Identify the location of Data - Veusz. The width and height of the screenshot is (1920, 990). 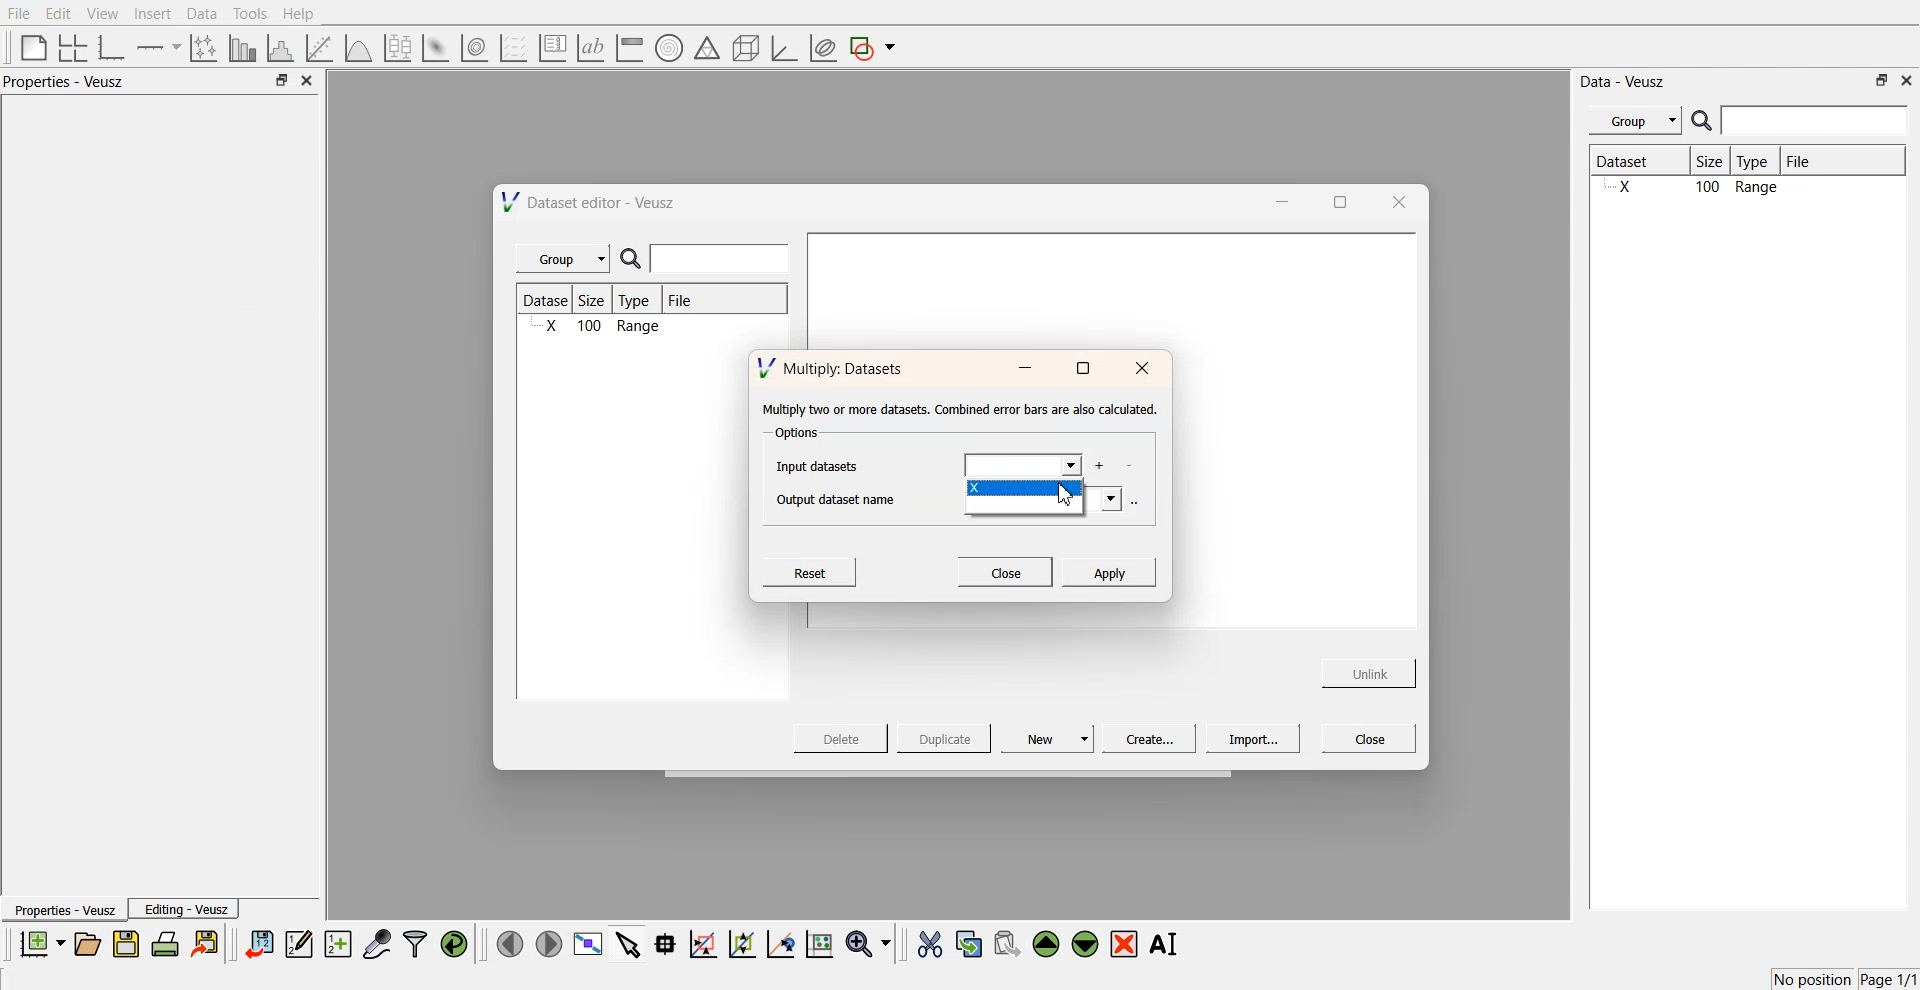
(1624, 82).